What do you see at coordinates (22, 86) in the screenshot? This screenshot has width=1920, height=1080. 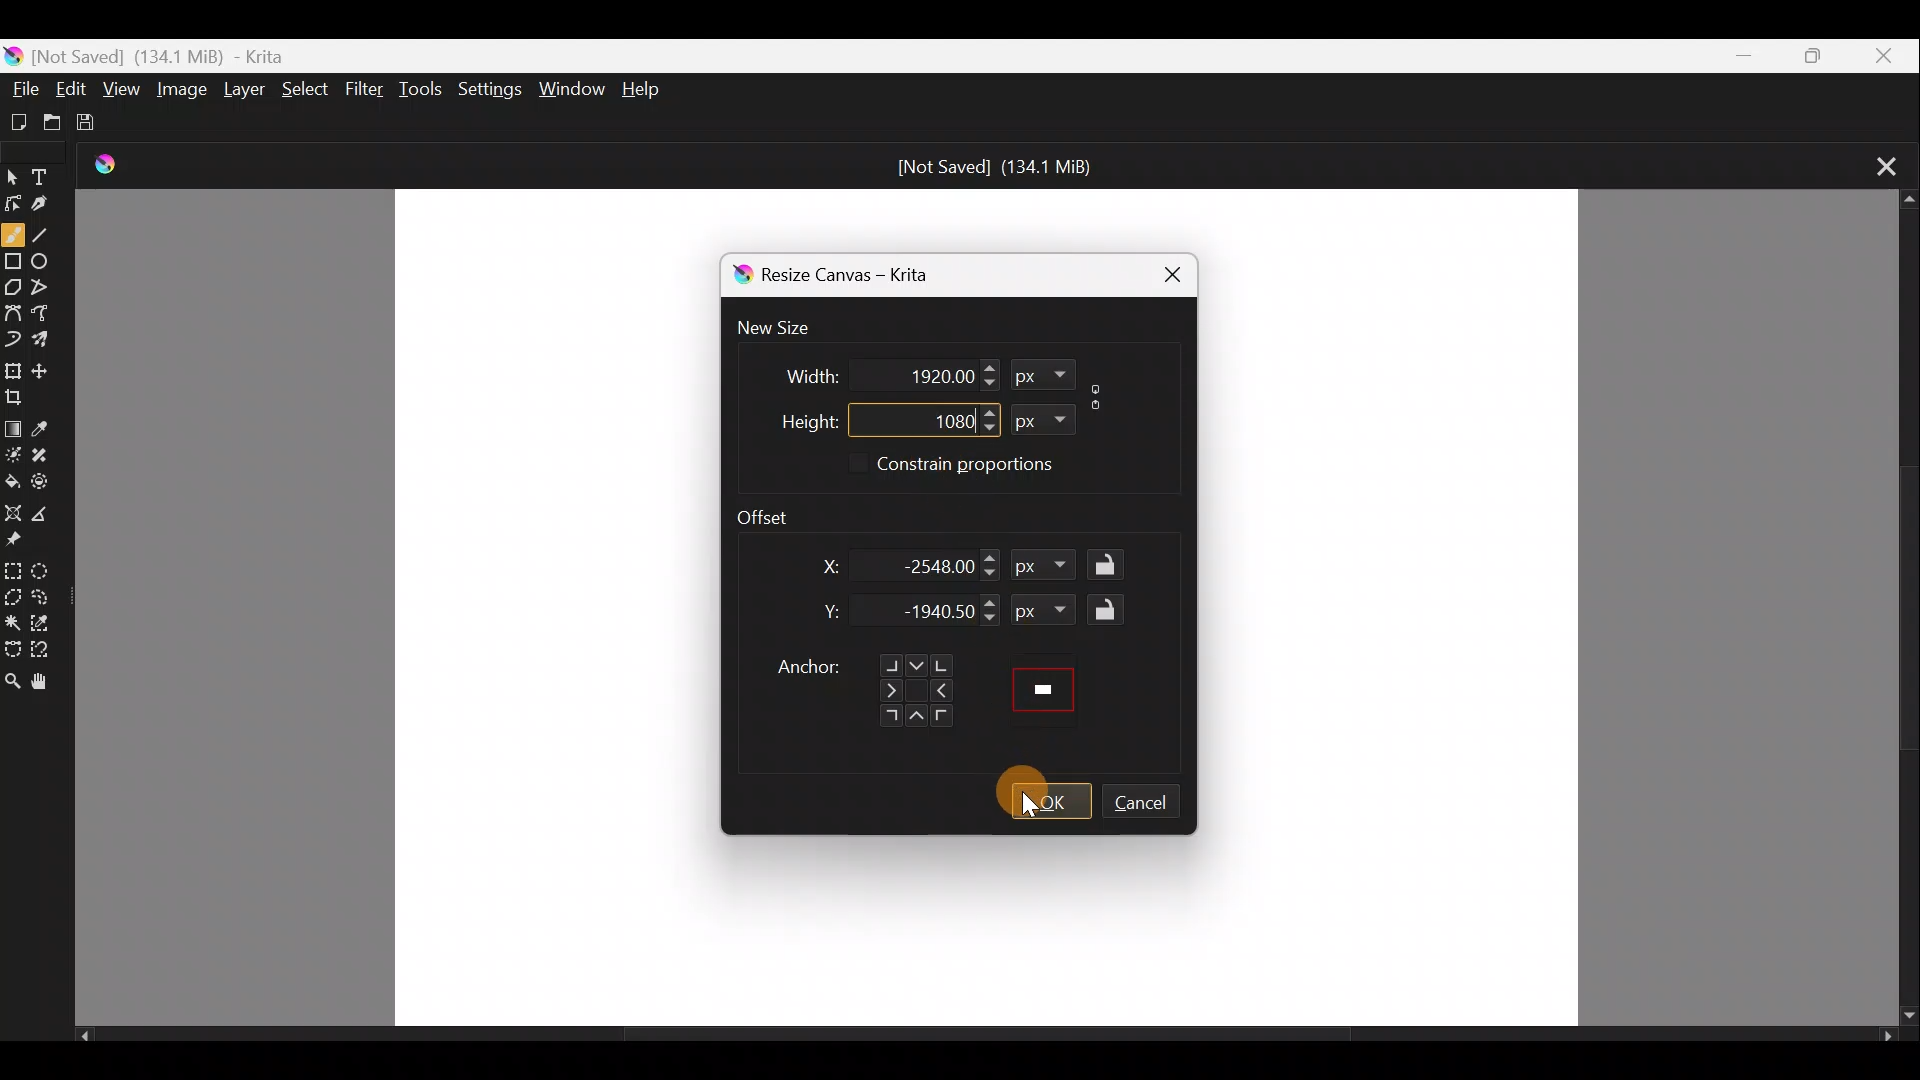 I see `File` at bounding box center [22, 86].